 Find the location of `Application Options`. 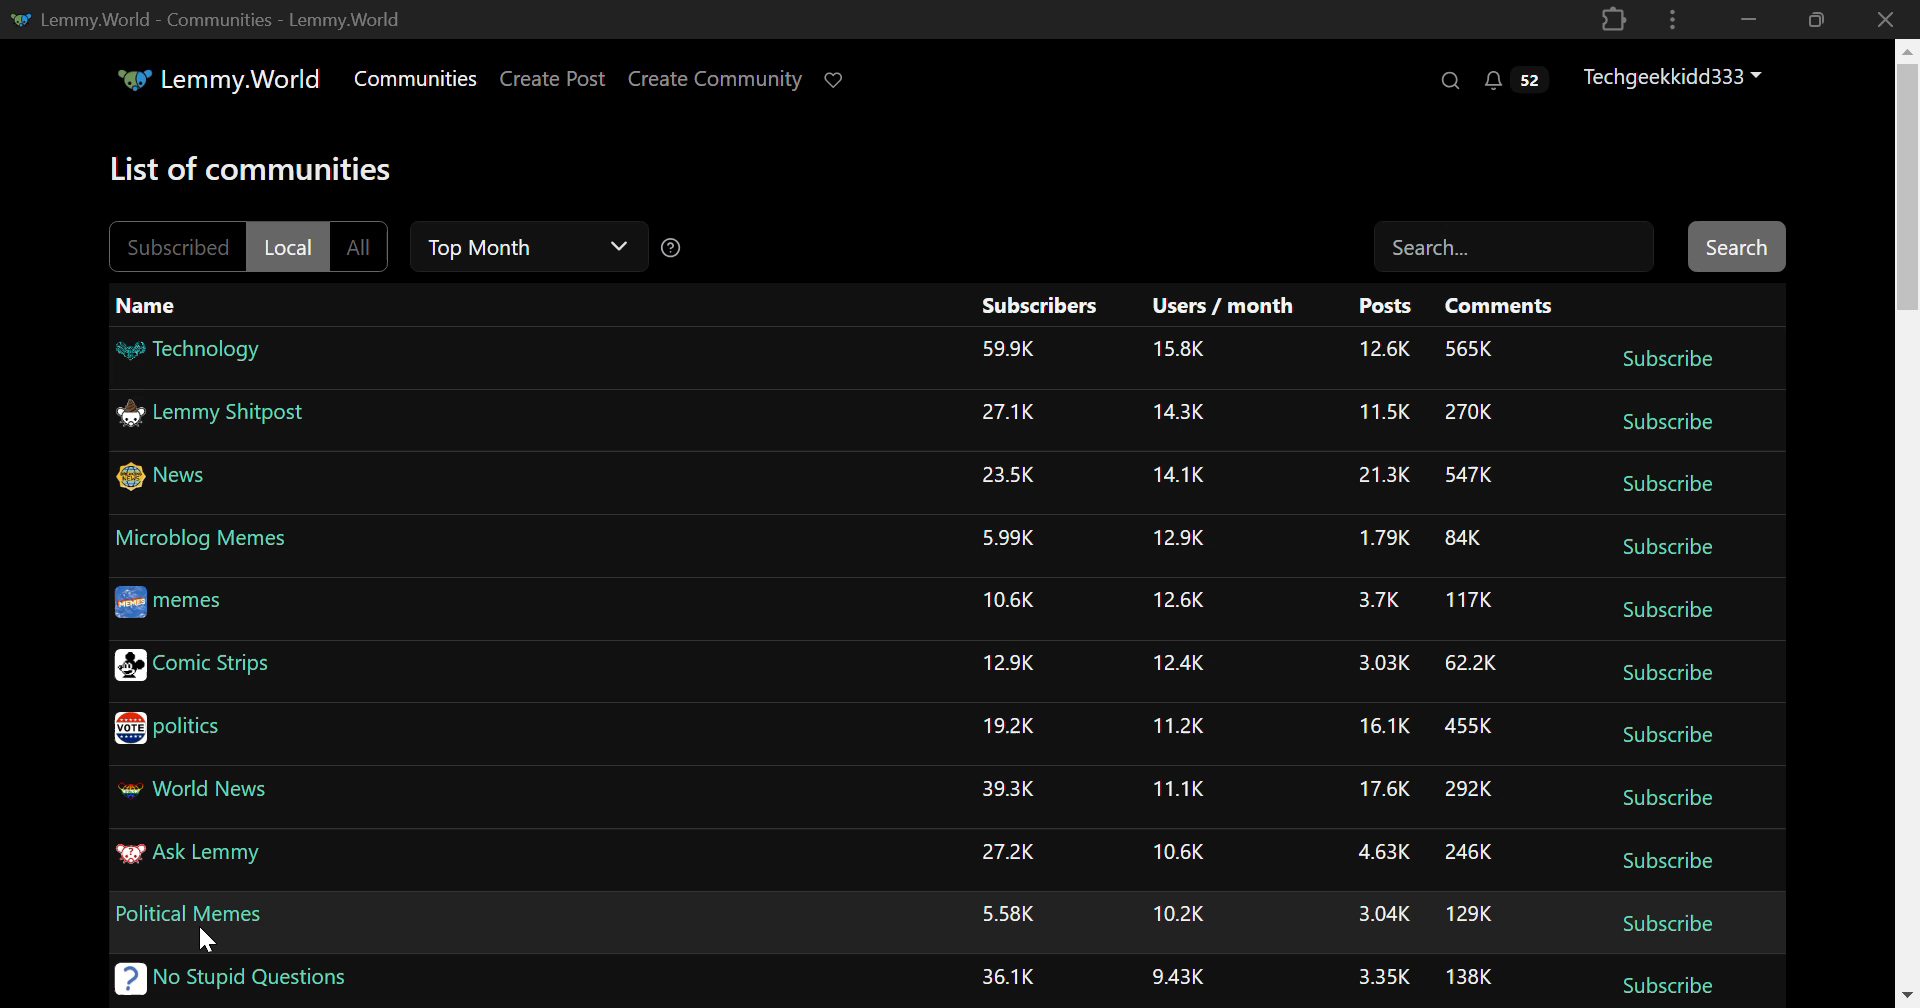

Application Options is located at coordinates (1672, 18).